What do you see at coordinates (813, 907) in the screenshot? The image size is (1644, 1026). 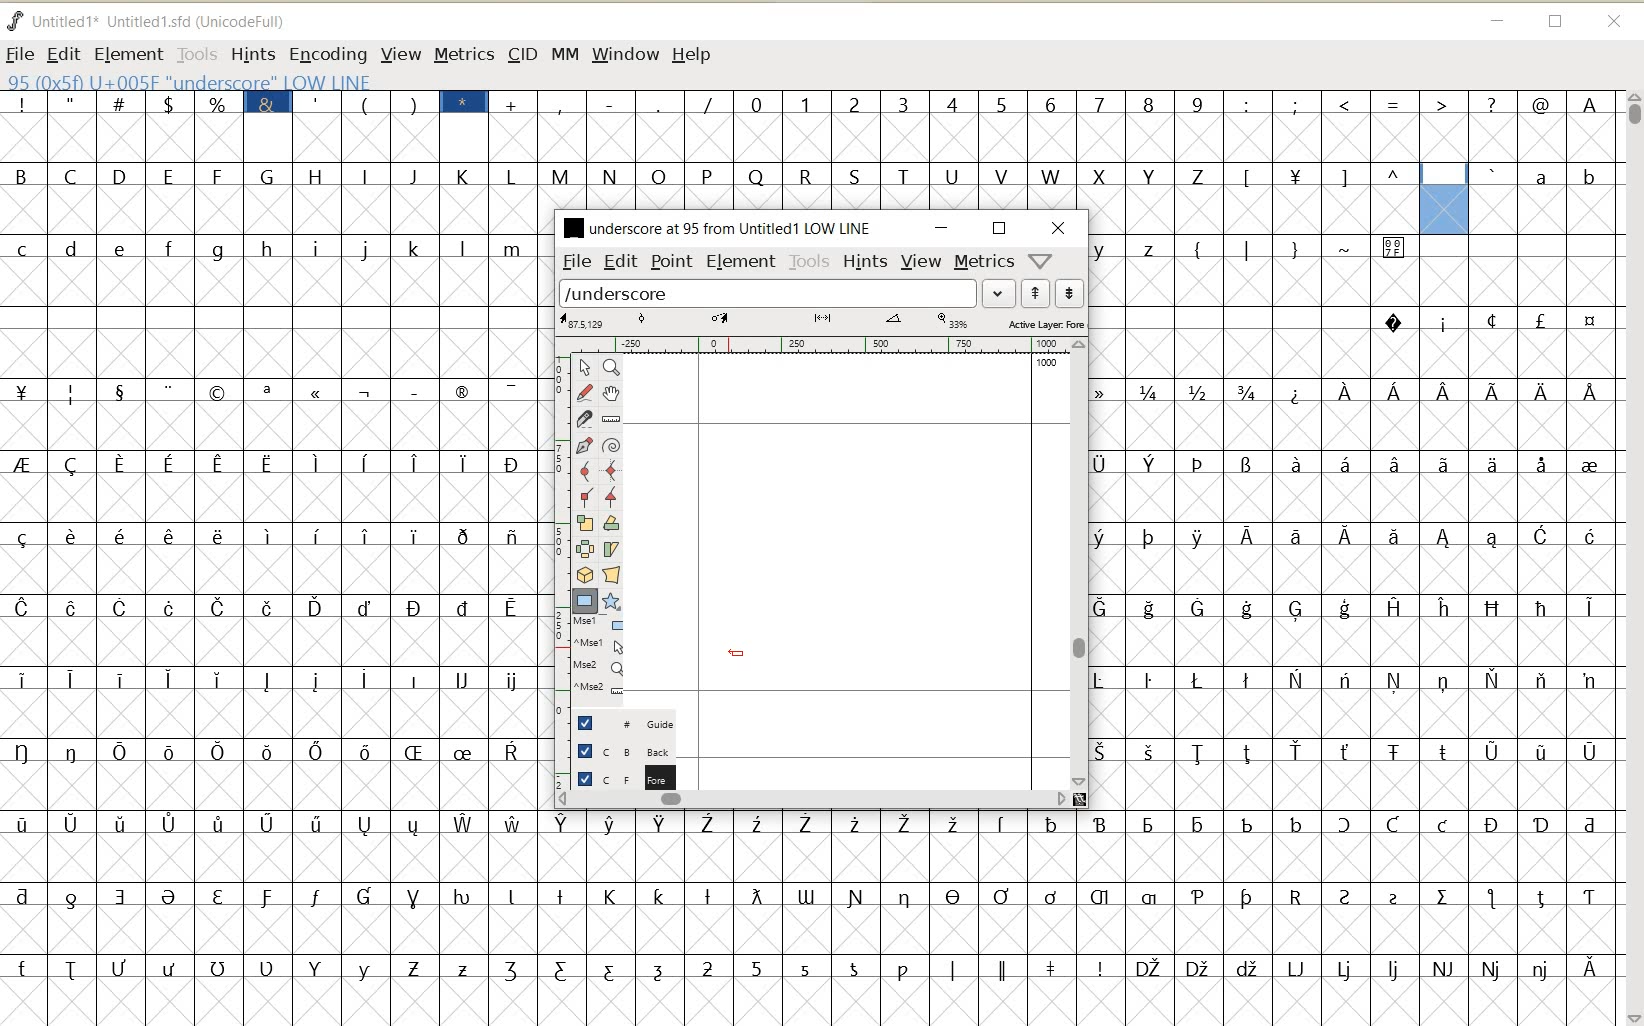 I see `GLYPHY CHARACTERS & NUMBERS` at bounding box center [813, 907].